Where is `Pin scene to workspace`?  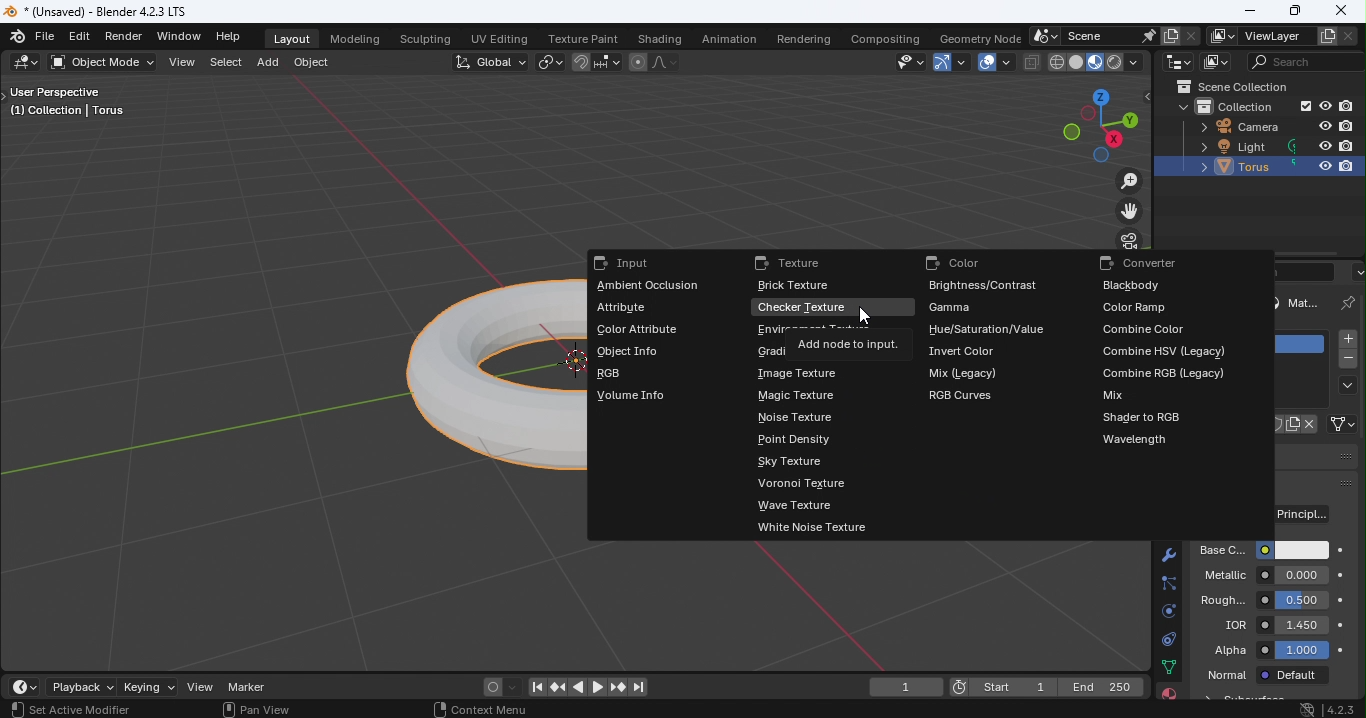
Pin scene to workspace is located at coordinates (1146, 35).